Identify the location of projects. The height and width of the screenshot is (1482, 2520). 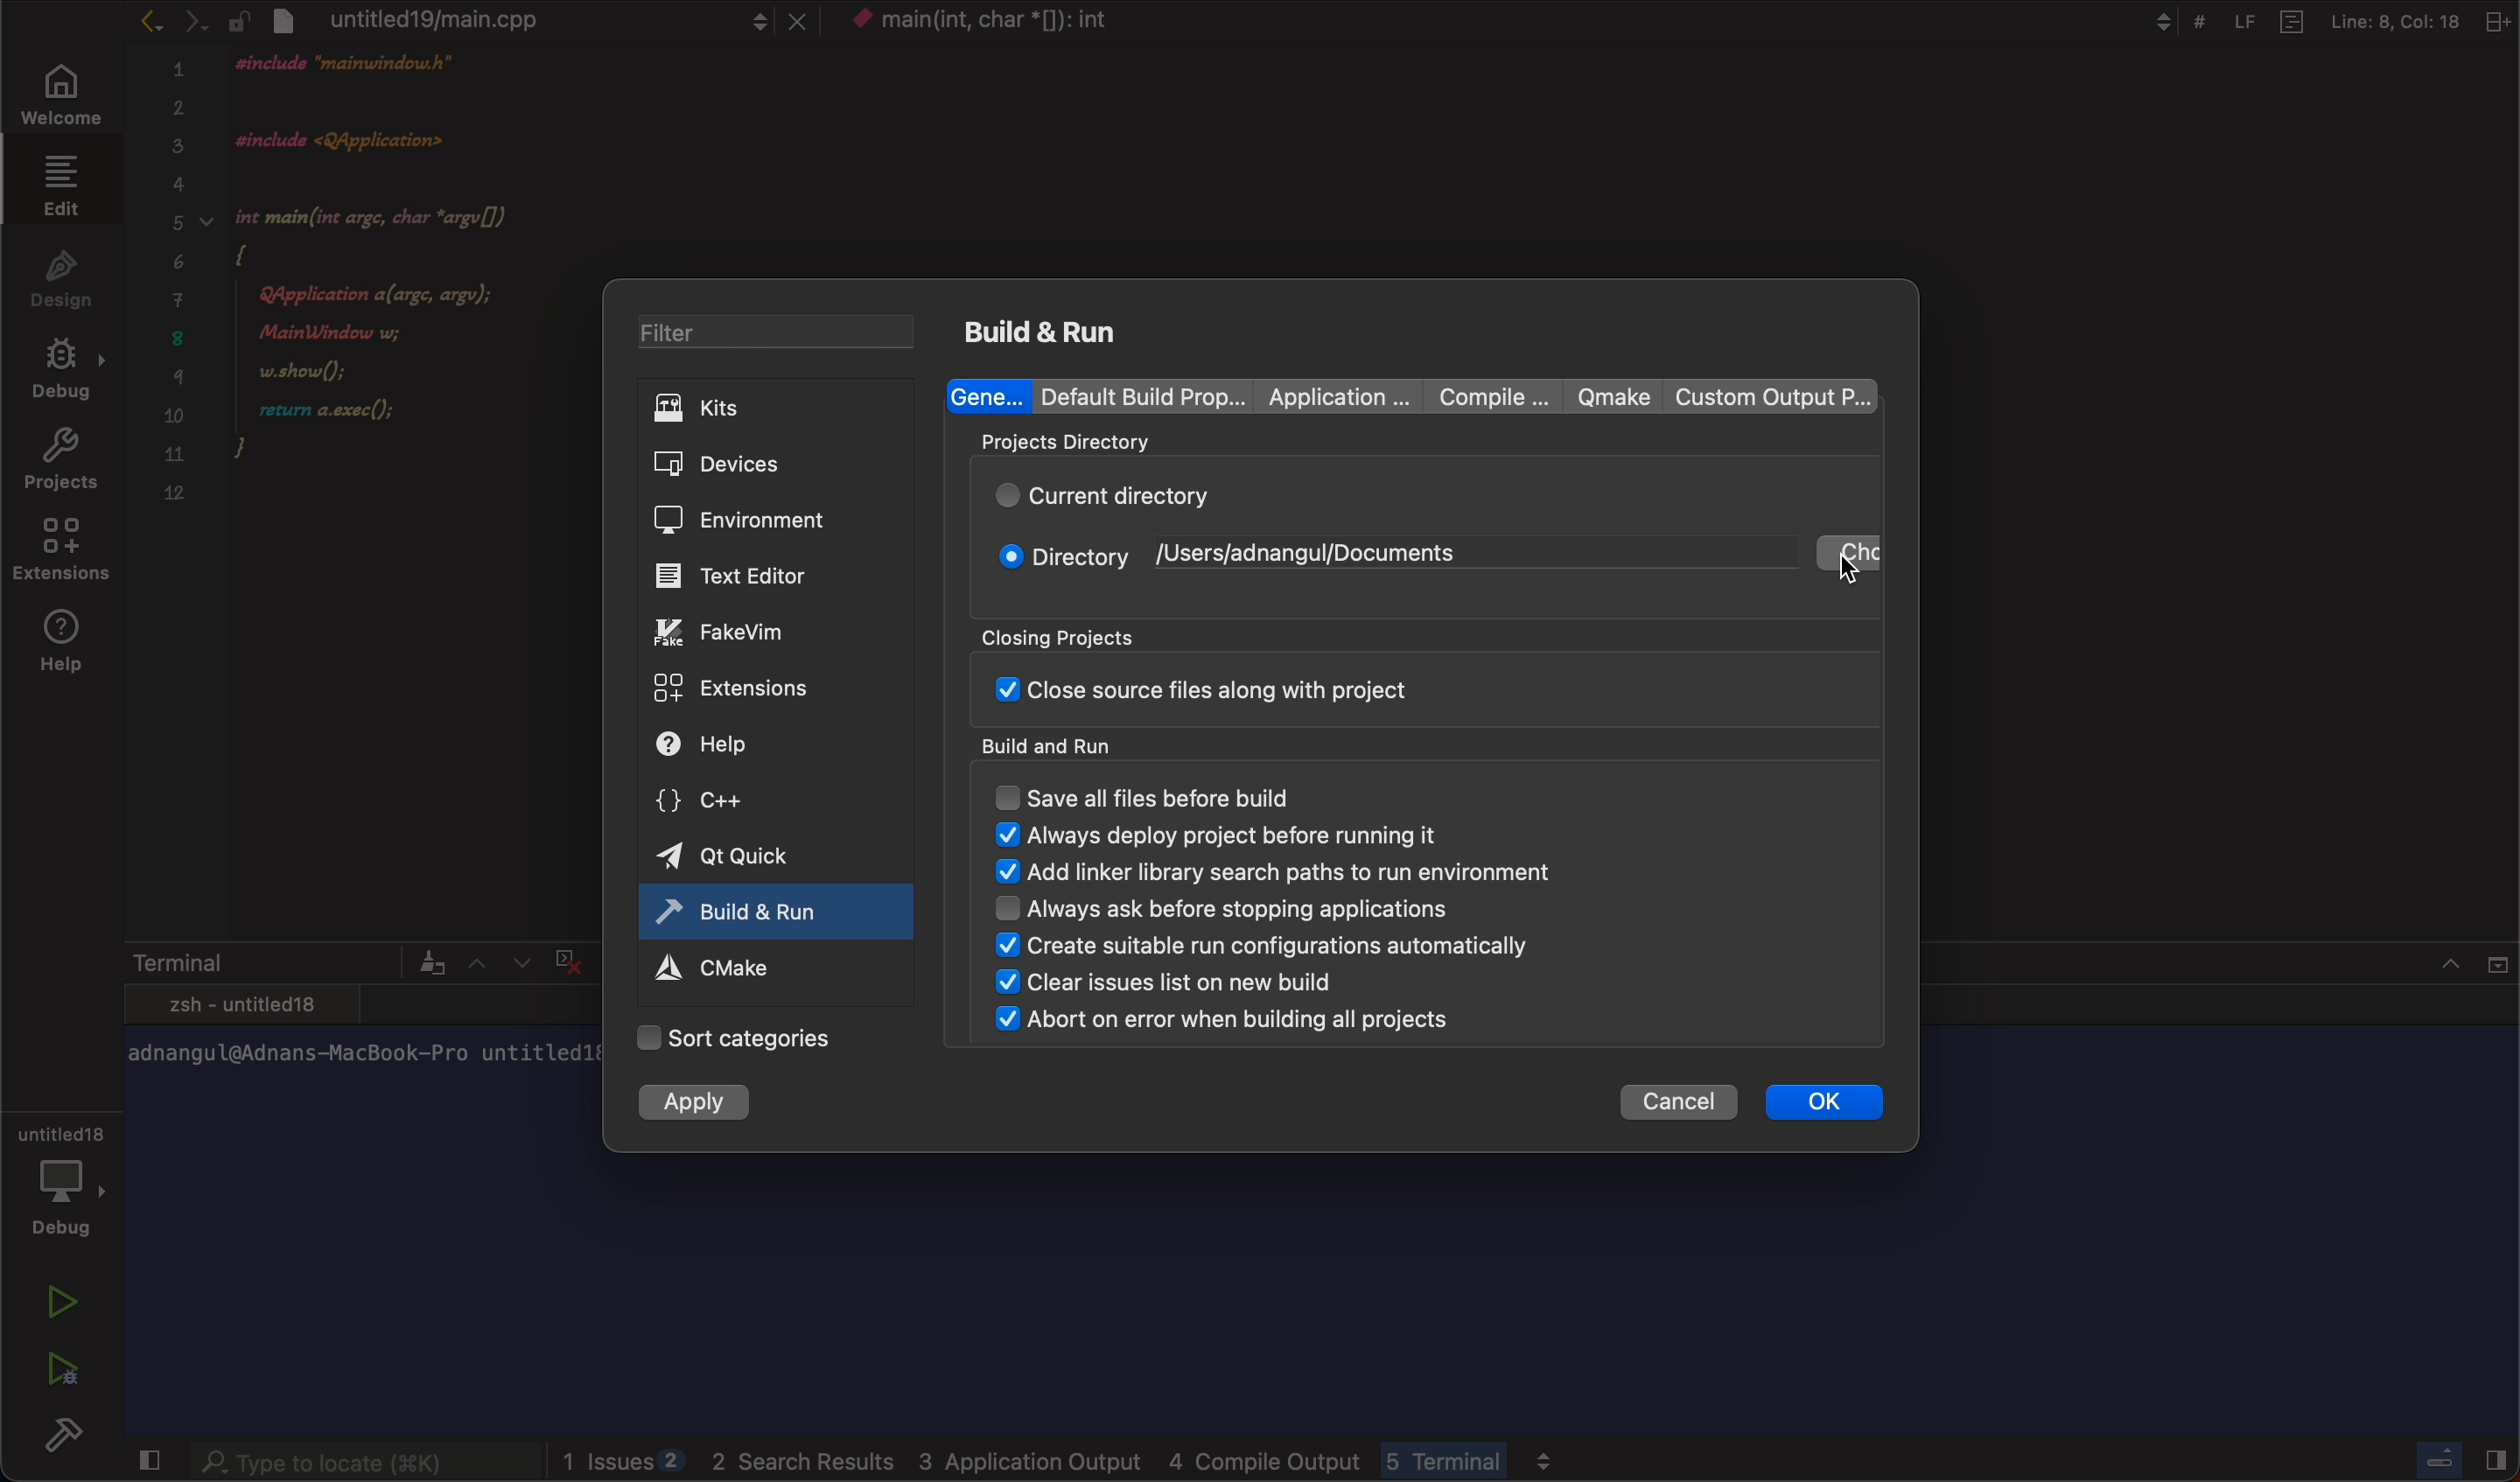
(57, 455).